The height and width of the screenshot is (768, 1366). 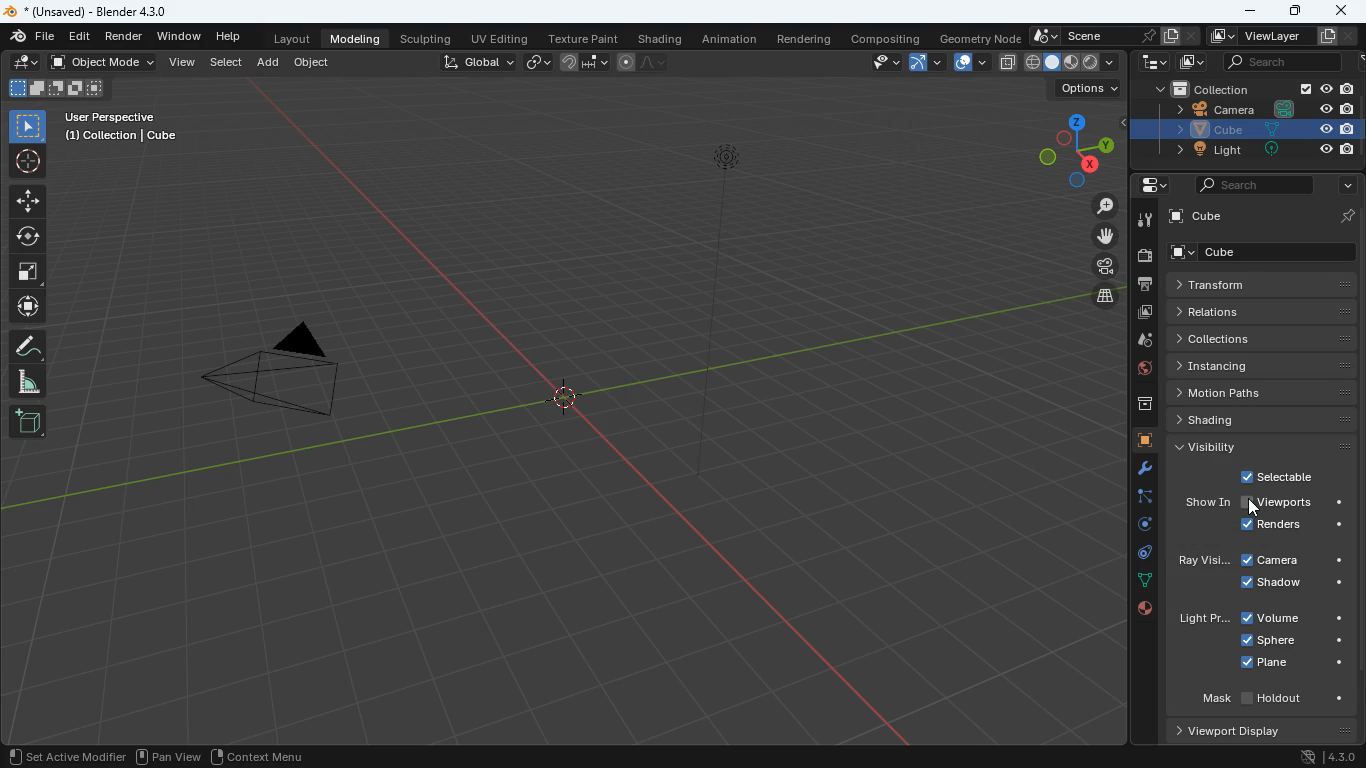 I want to click on compositing, so click(x=884, y=38).